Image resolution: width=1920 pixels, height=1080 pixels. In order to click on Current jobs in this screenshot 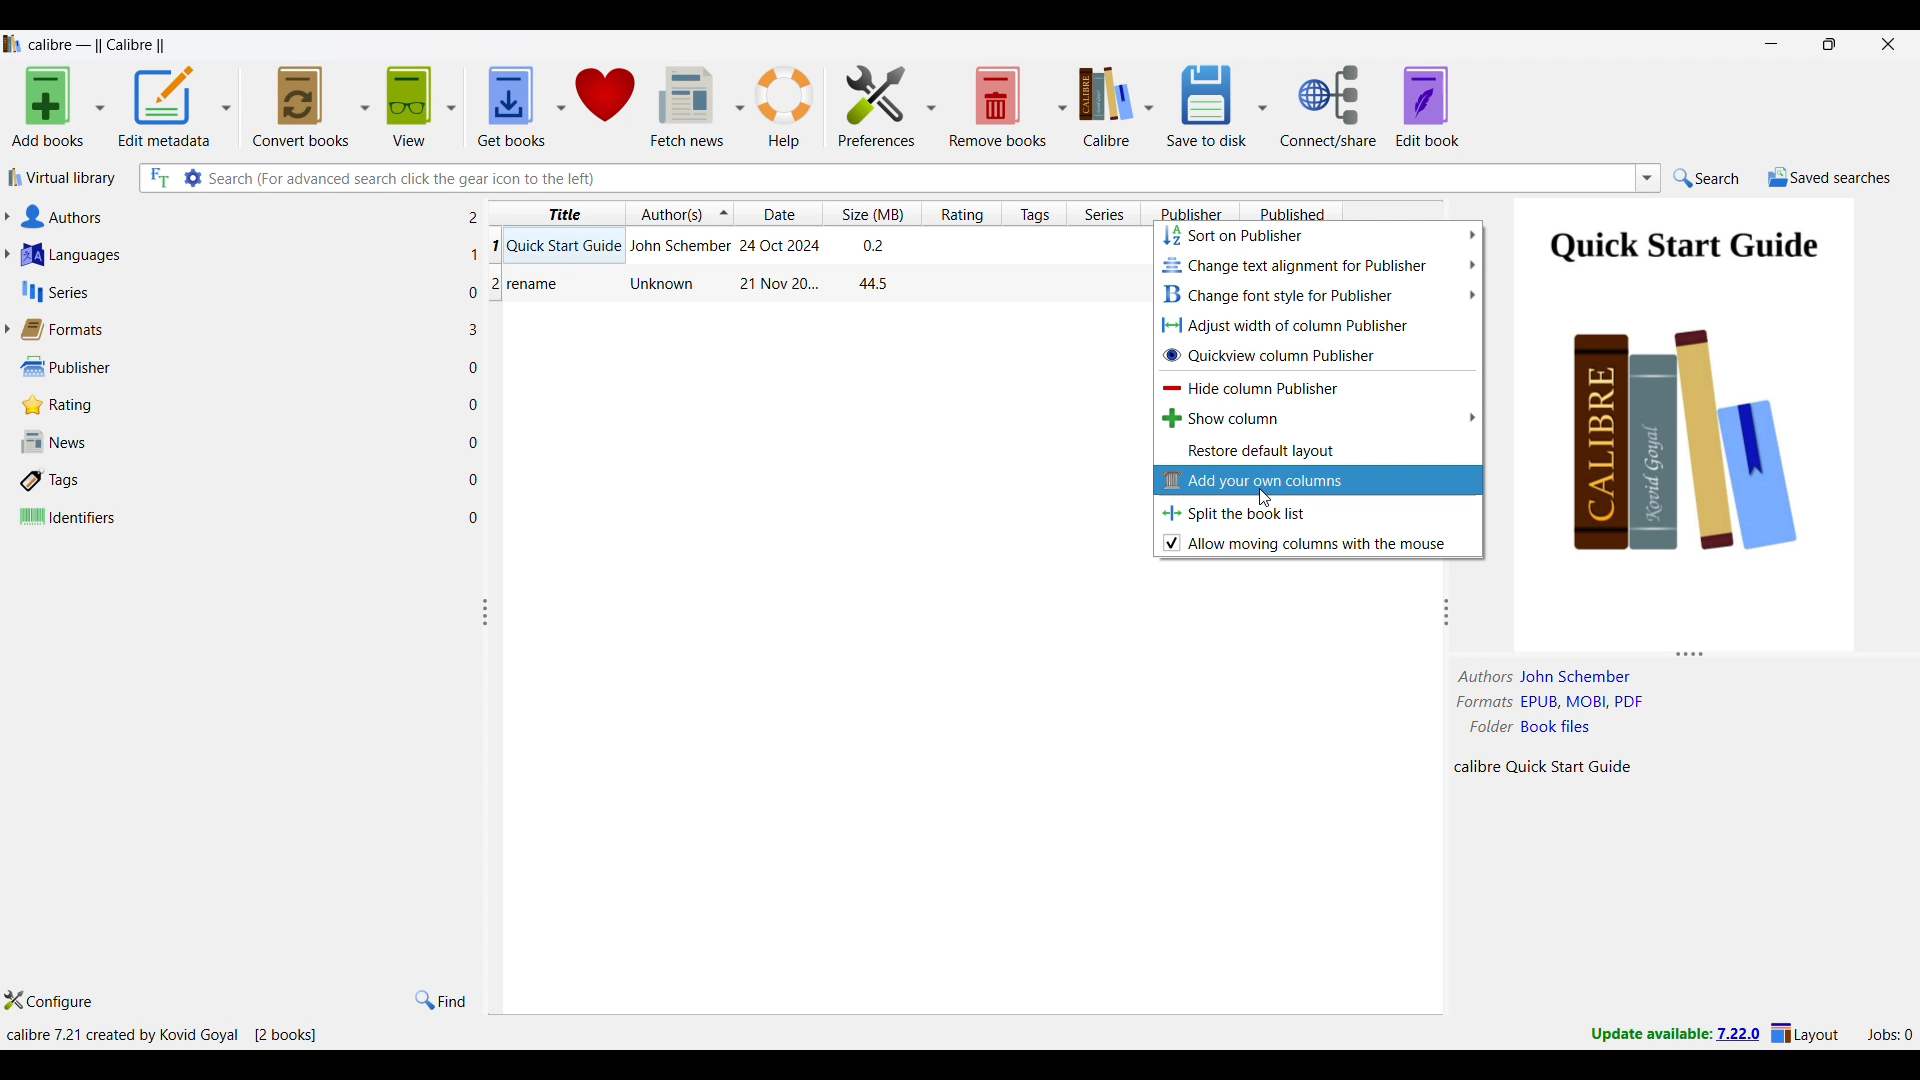, I will do `click(1889, 1035)`.